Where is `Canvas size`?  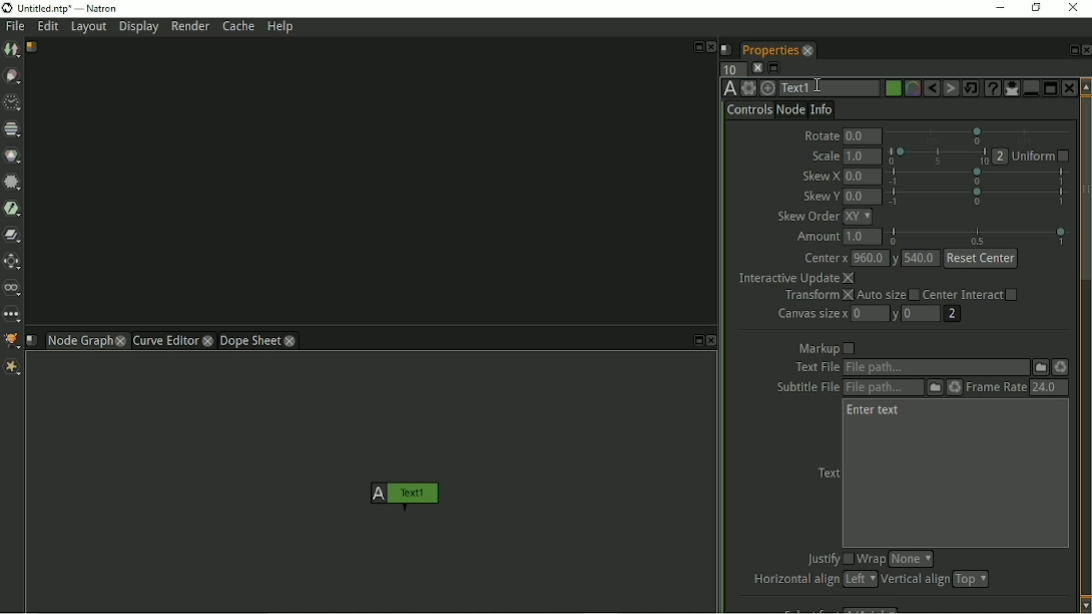
Canvas size is located at coordinates (1510, 586).